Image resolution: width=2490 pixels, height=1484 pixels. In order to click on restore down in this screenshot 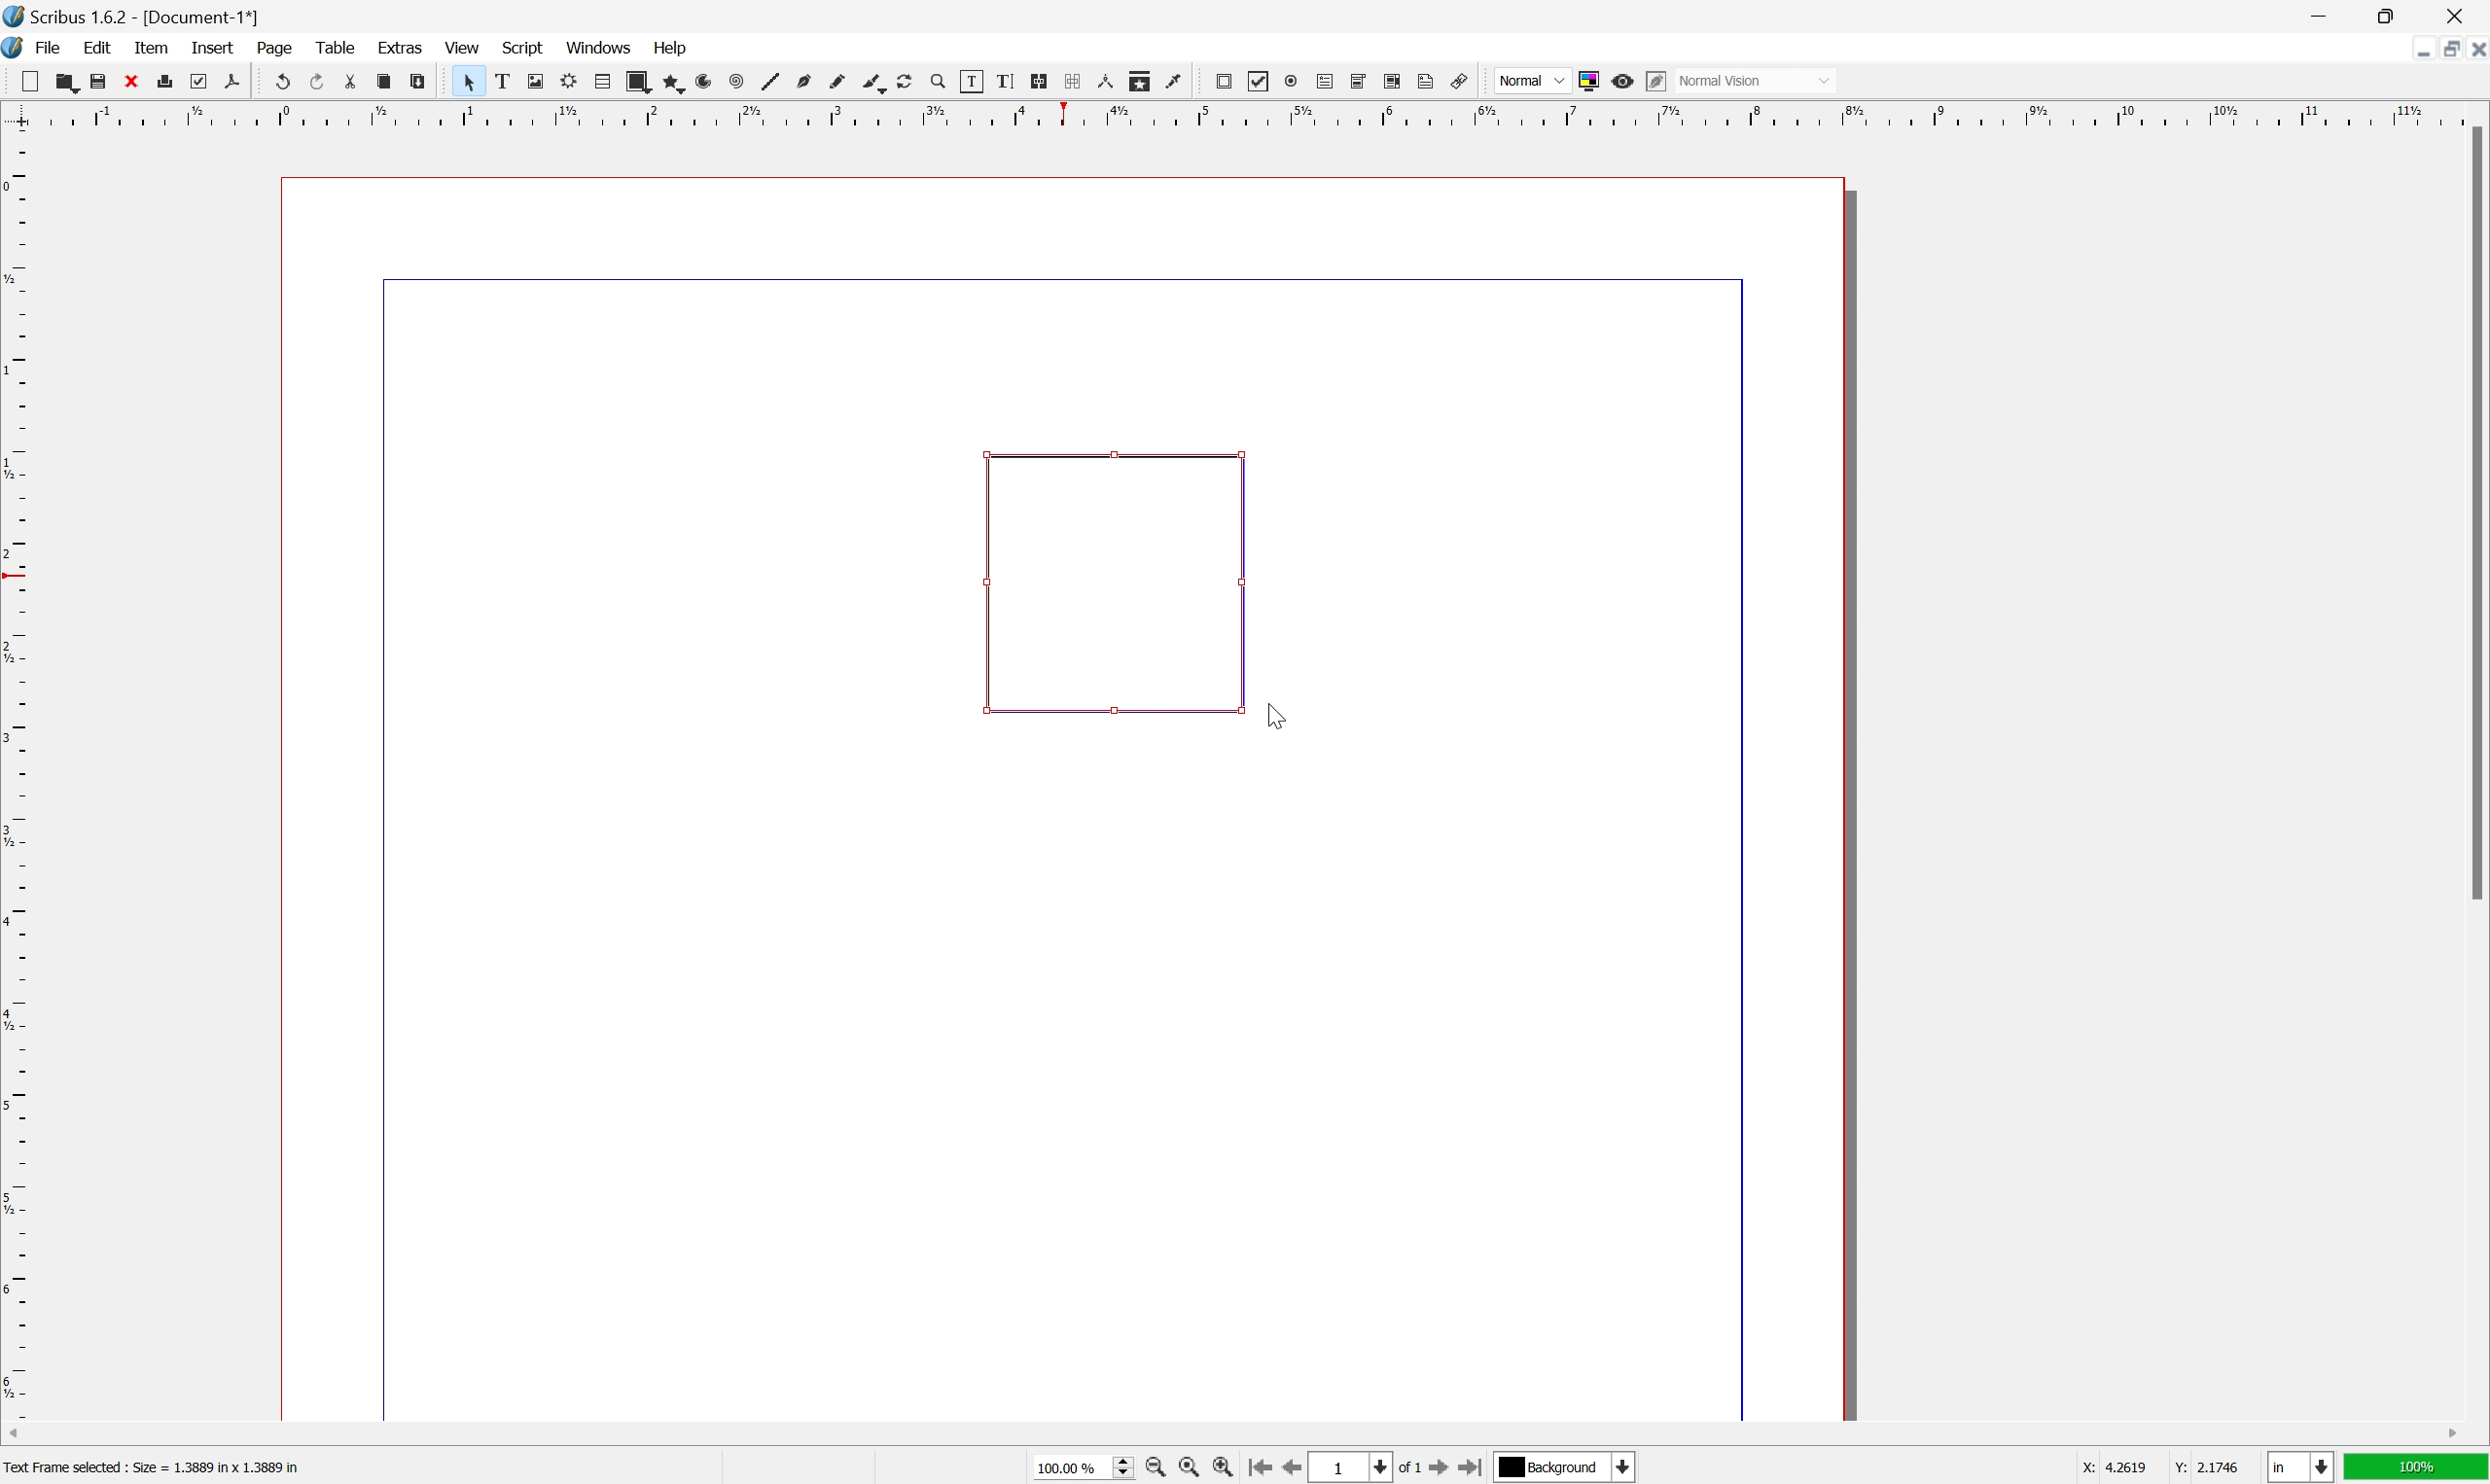, I will do `click(2442, 49)`.